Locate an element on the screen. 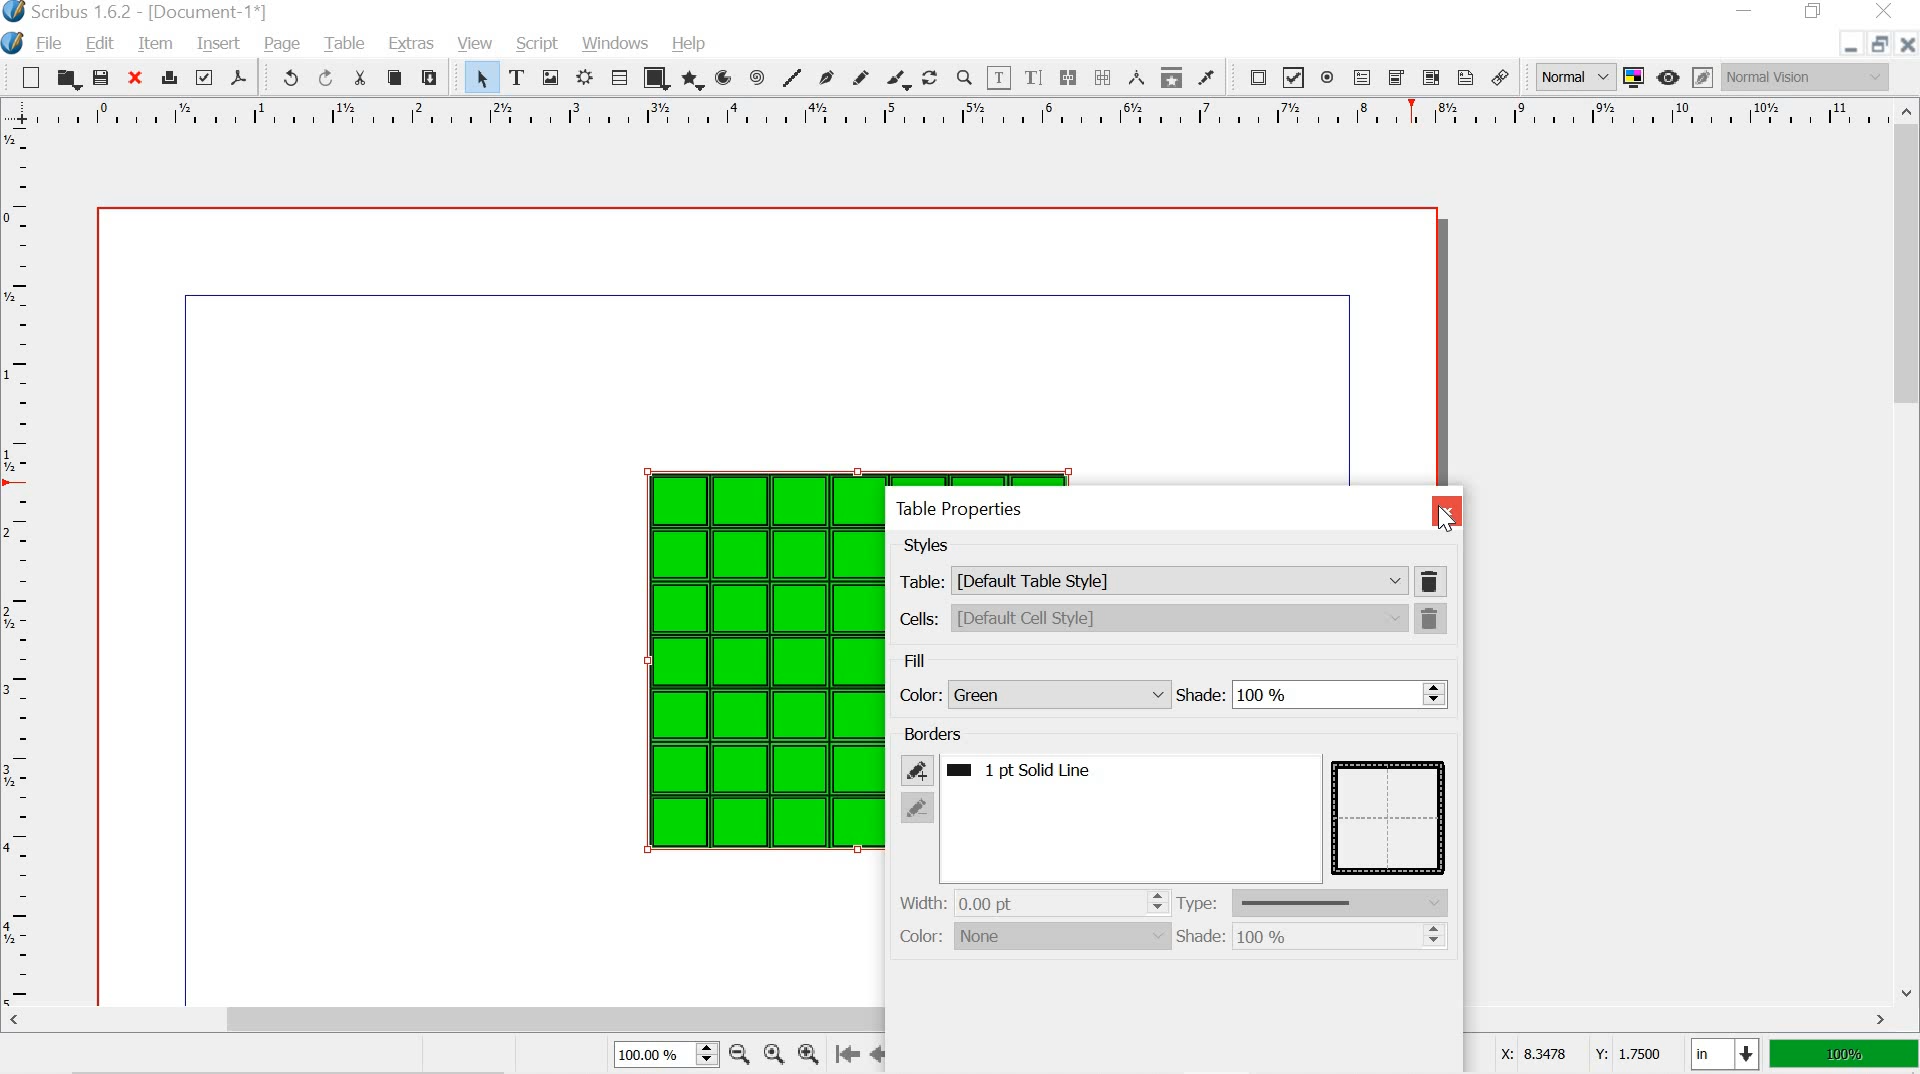  close is located at coordinates (1888, 12).